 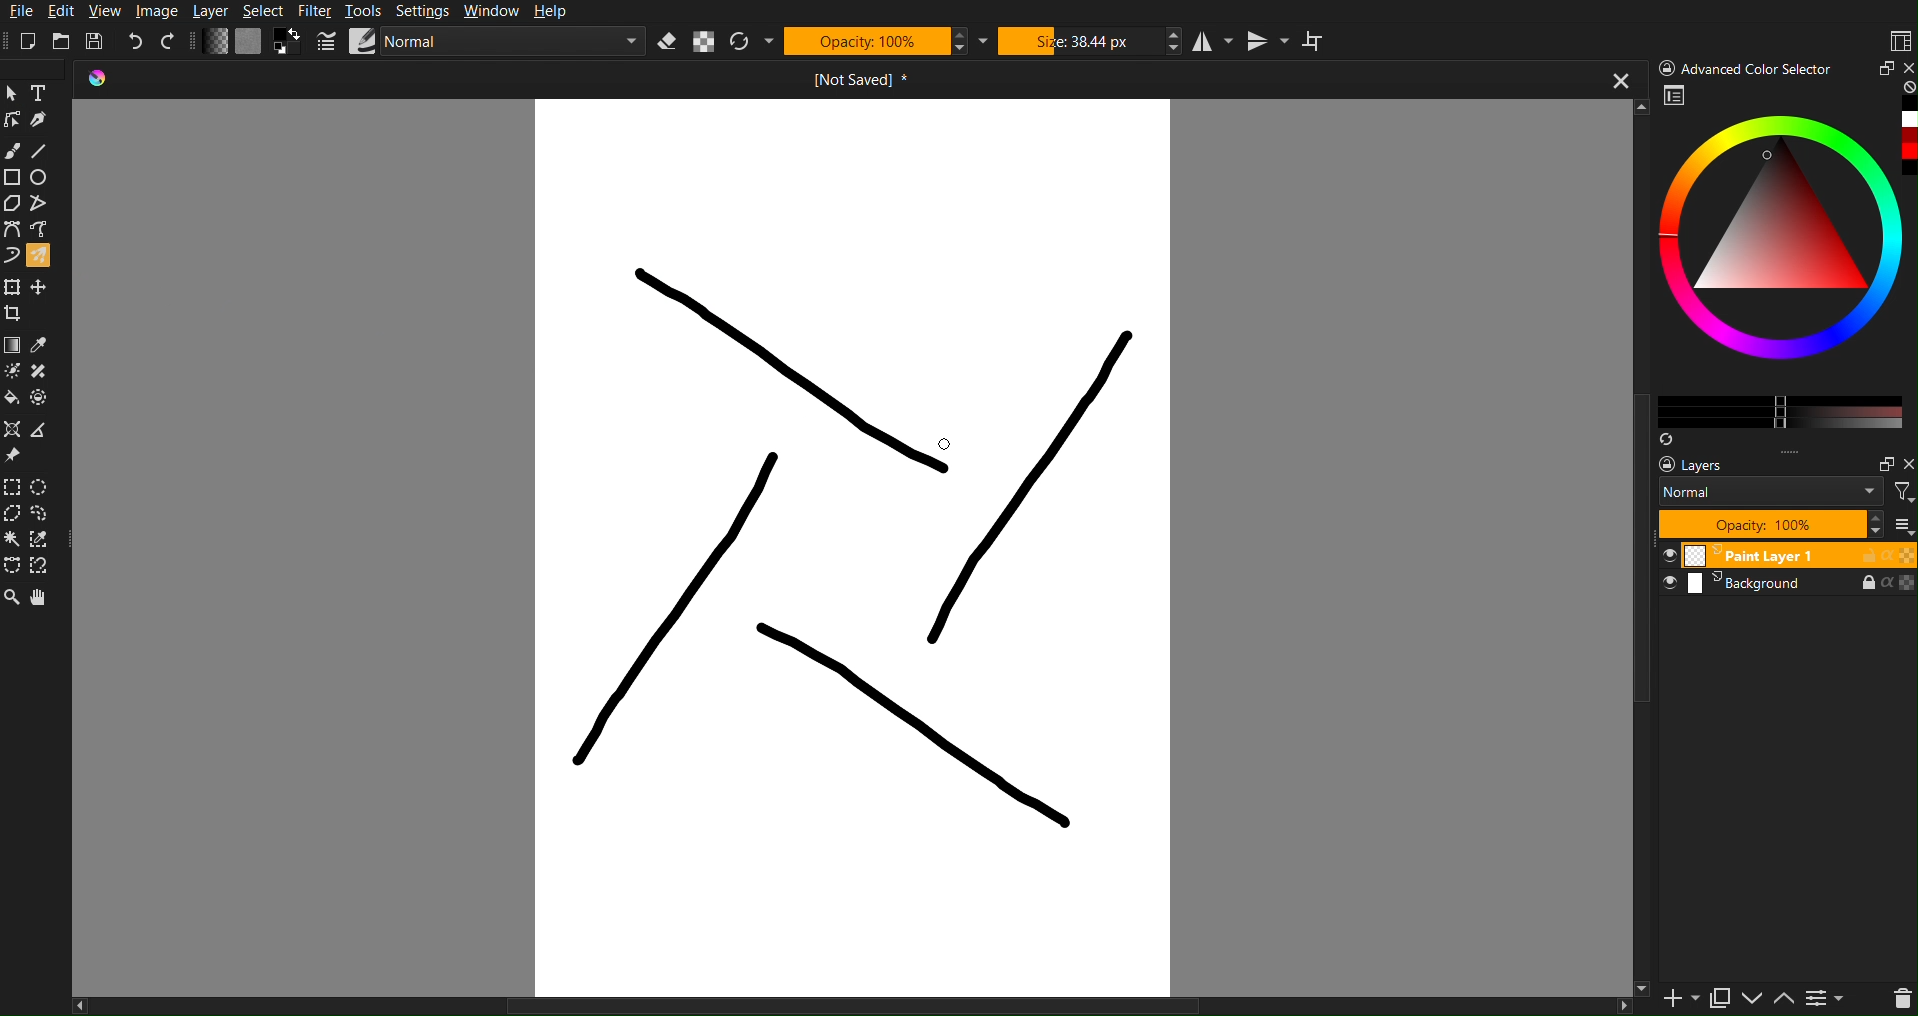 What do you see at coordinates (1791, 589) in the screenshot?
I see `background` at bounding box center [1791, 589].